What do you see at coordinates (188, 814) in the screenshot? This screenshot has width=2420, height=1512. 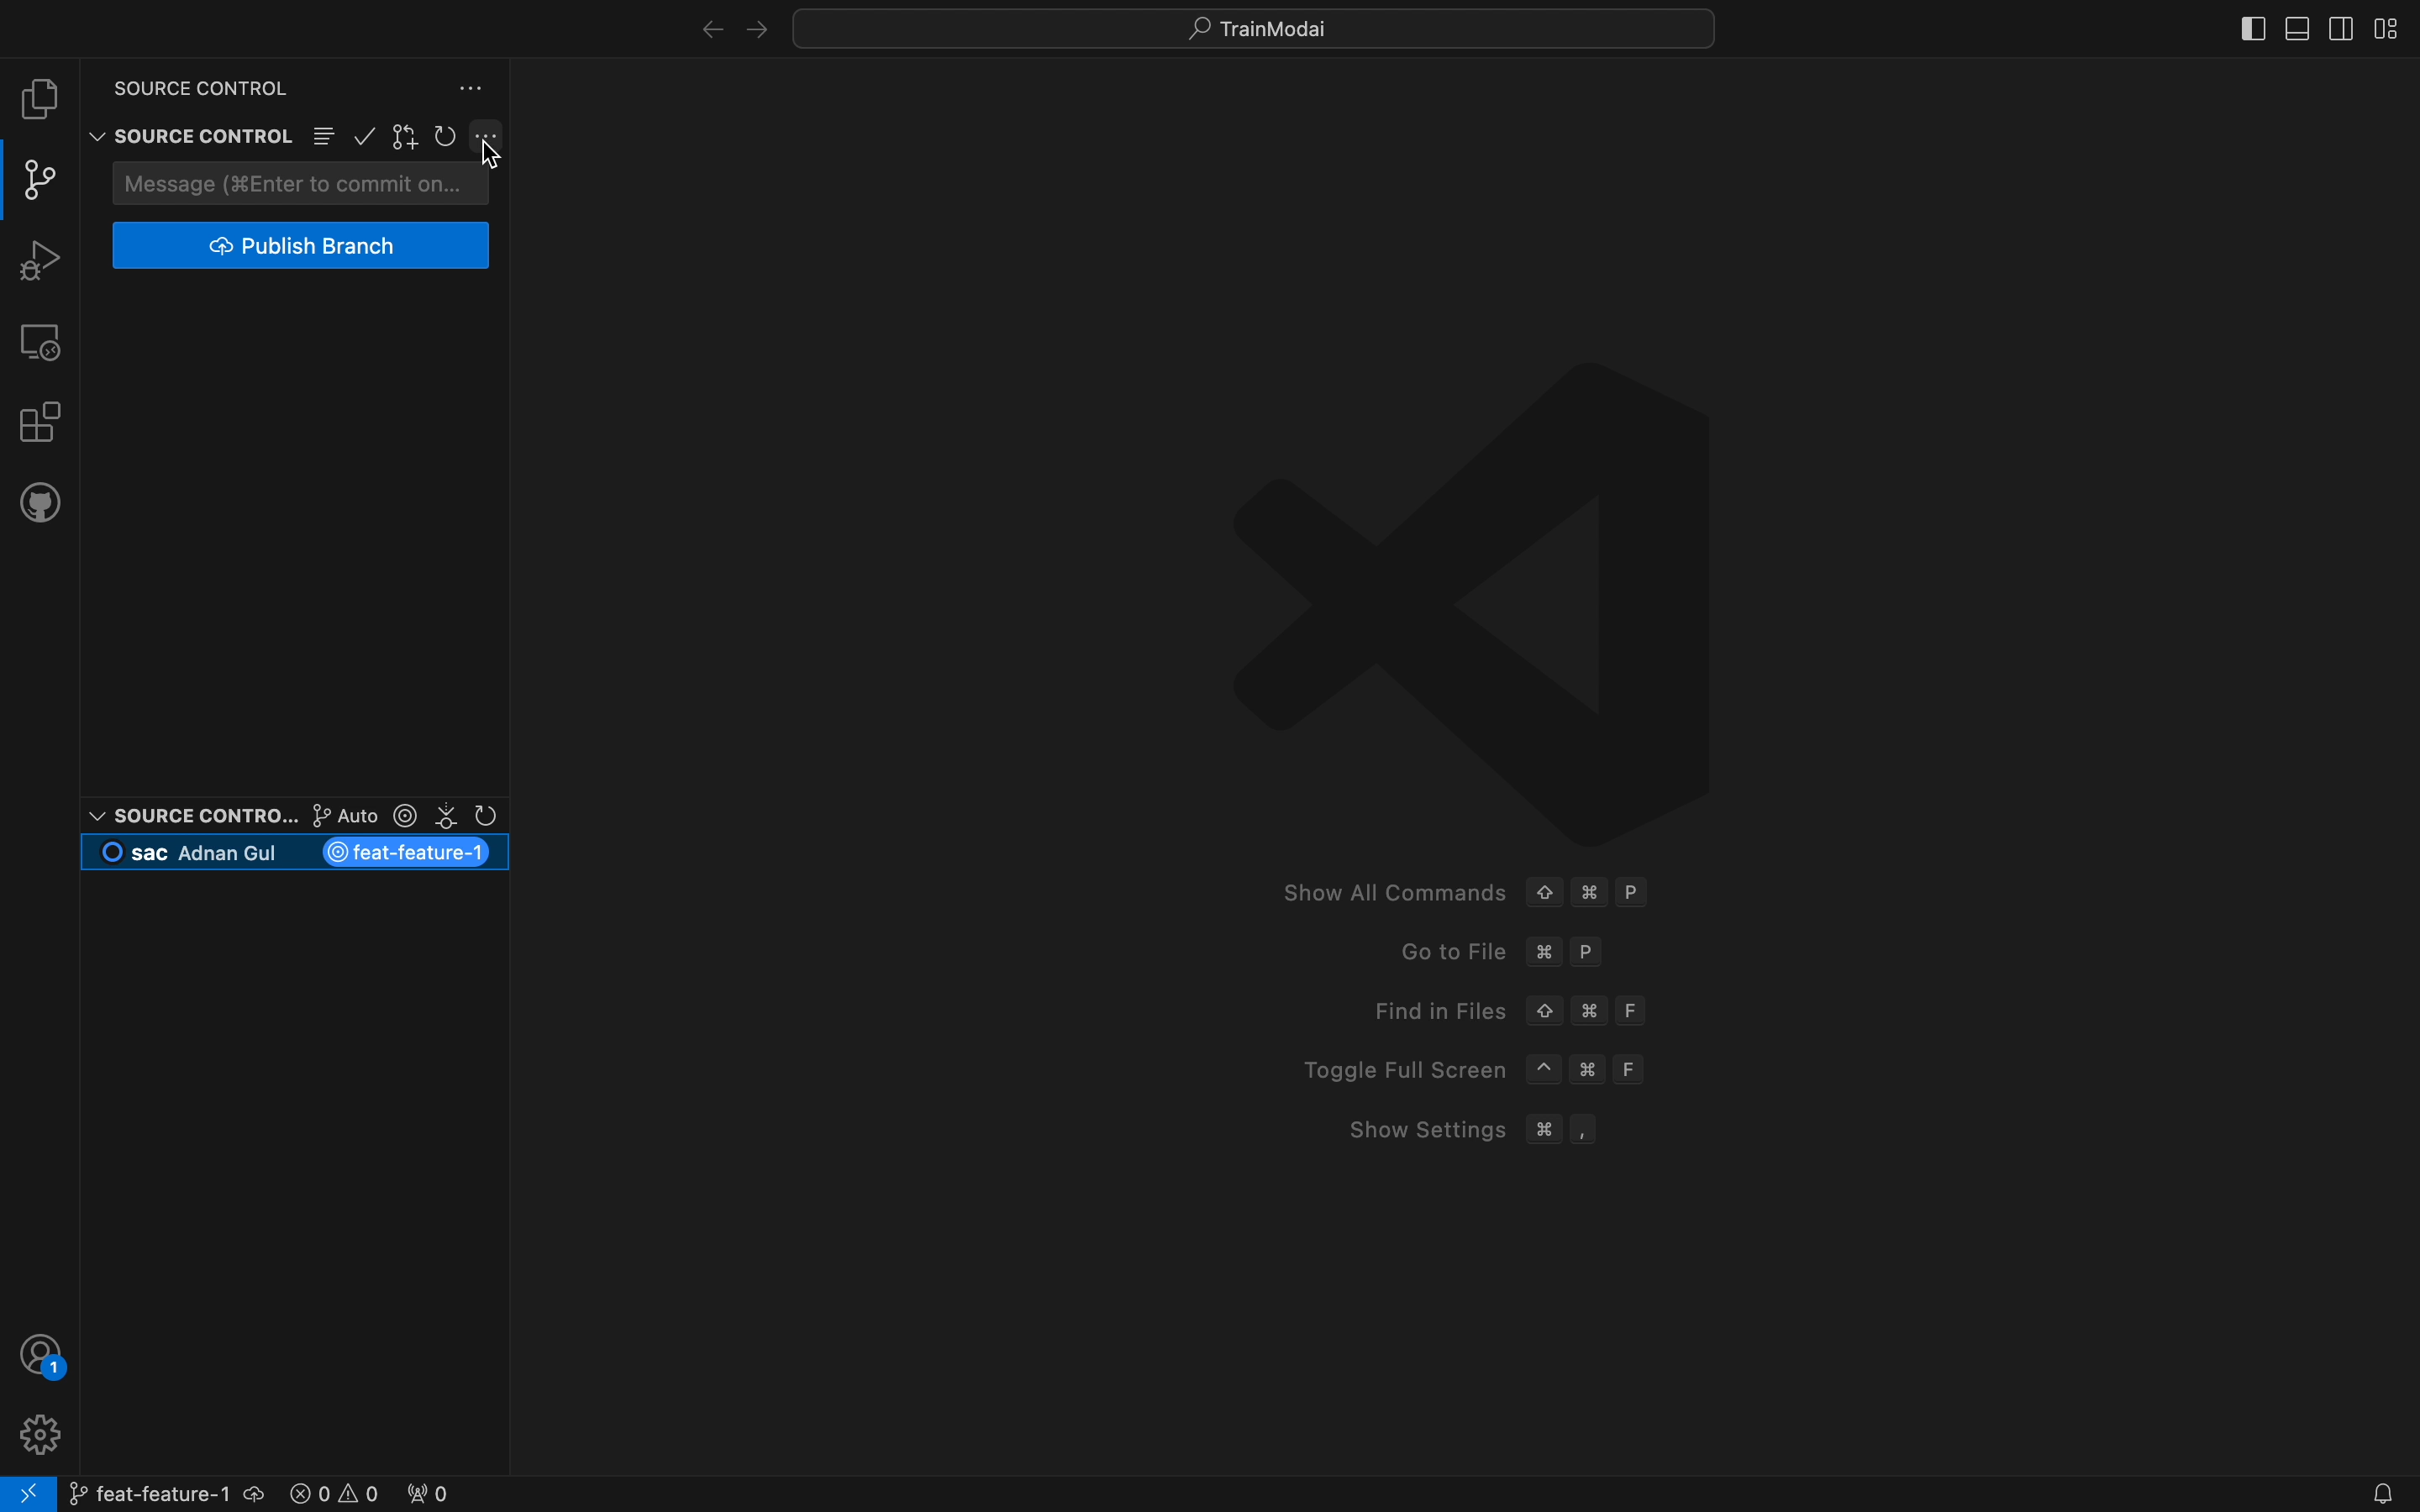 I see `Source control` at bounding box center [188, 814].